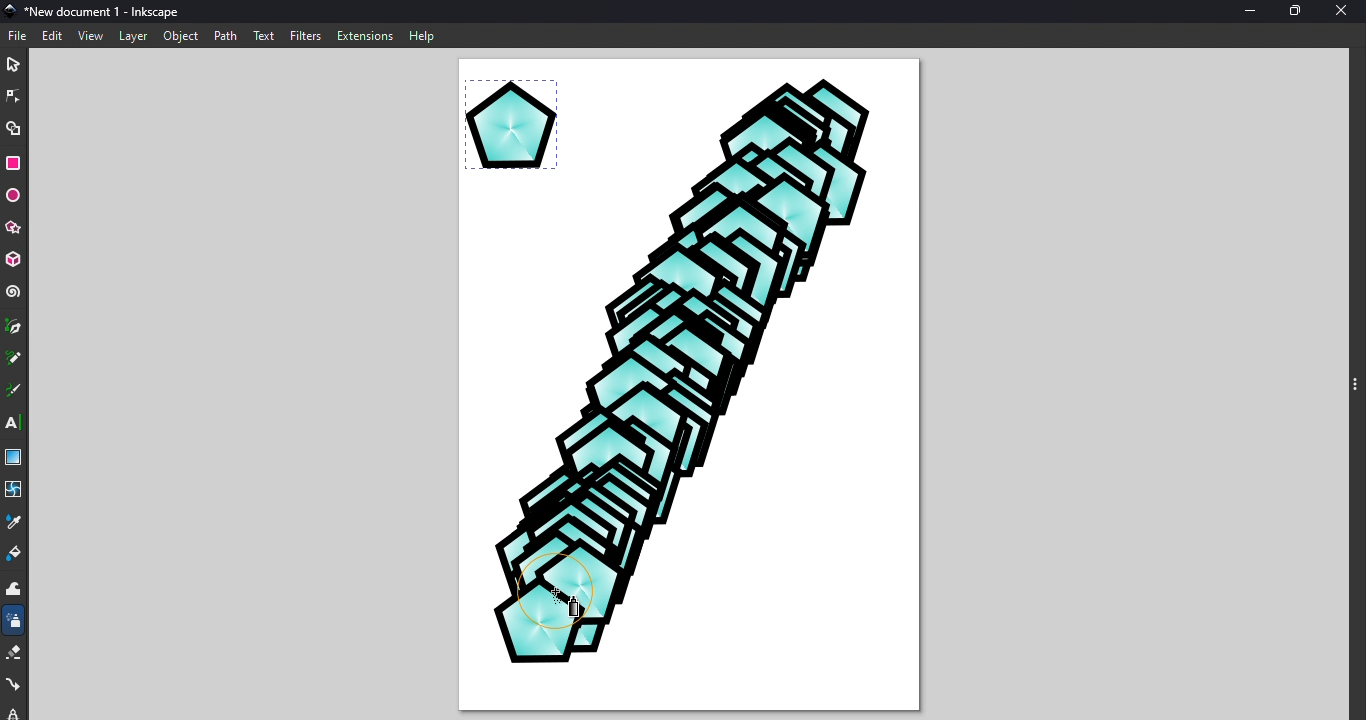  I want to click on Paint bucket tool, so click(13, 556).